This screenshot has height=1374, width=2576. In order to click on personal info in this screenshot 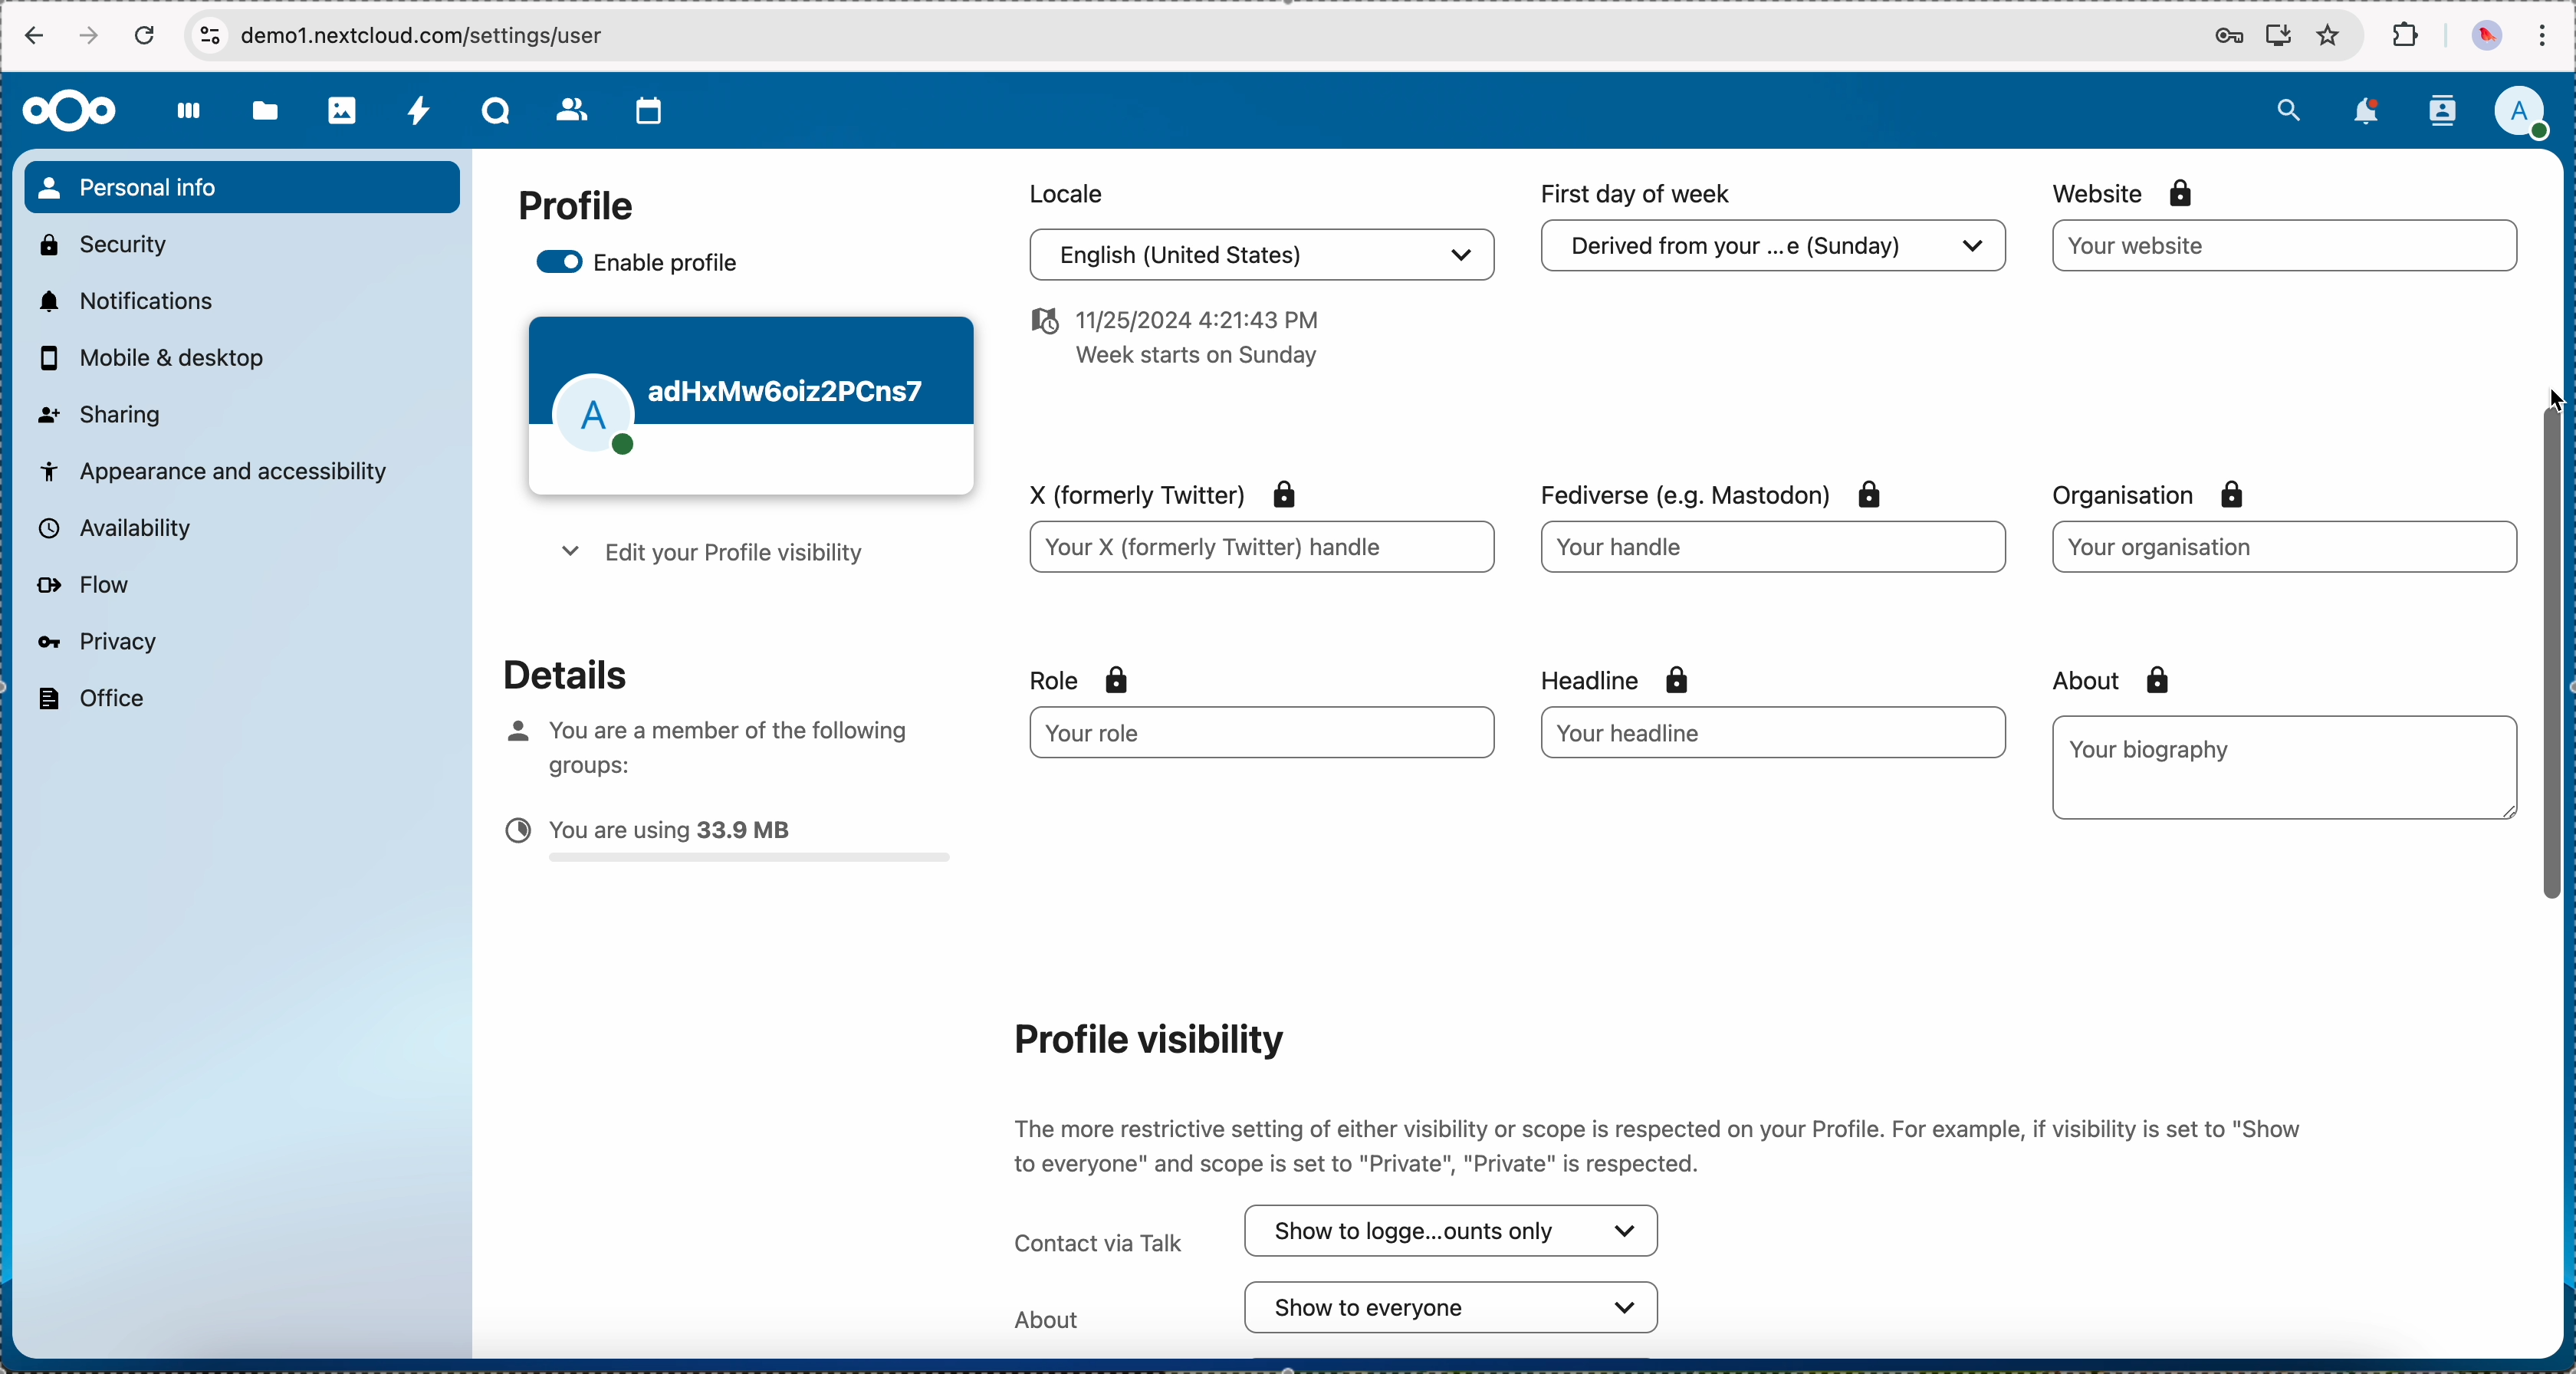, I will do `click(241, 187)`.